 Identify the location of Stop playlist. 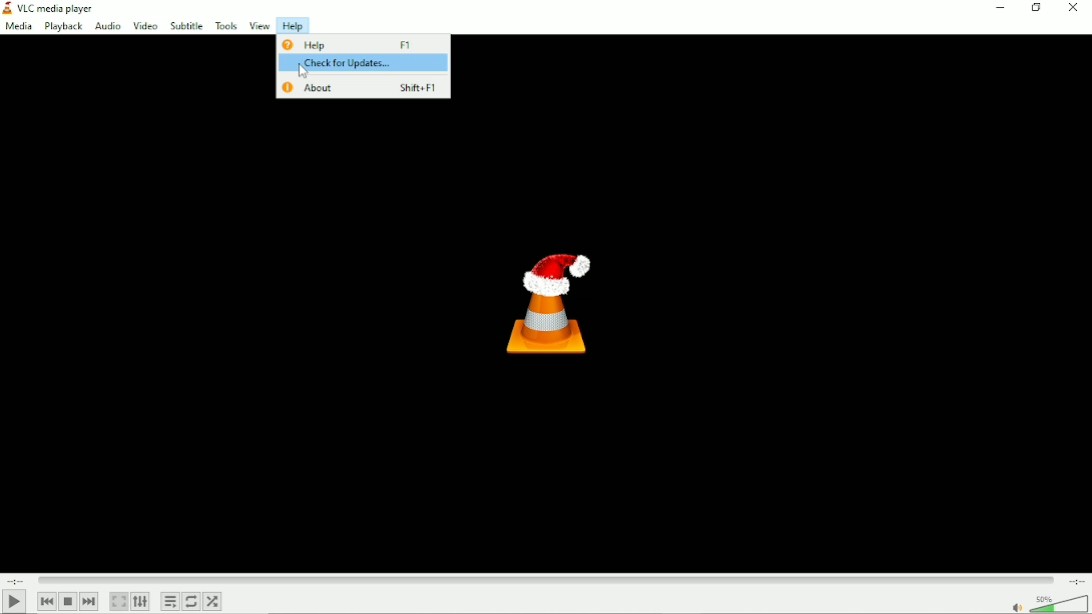
(68, 602).